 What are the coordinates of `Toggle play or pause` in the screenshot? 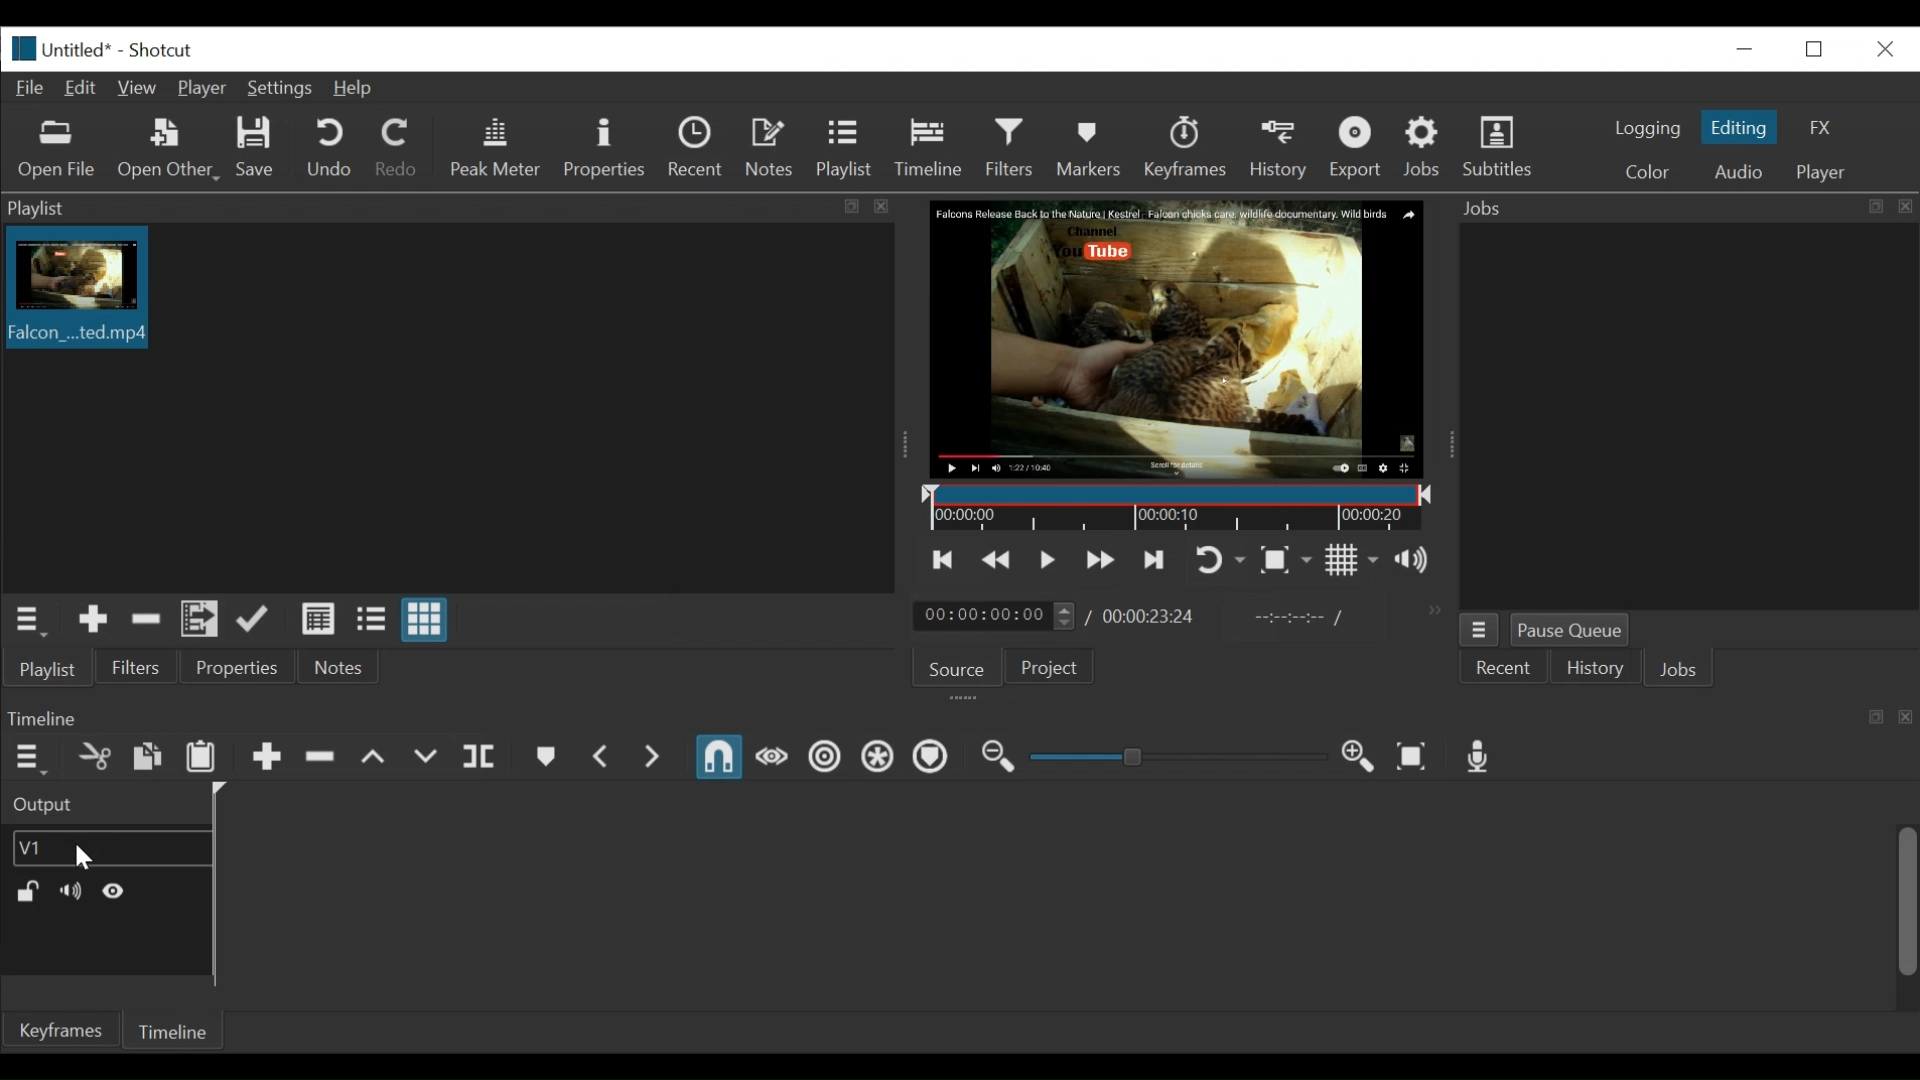 It's located at (1049, 561).